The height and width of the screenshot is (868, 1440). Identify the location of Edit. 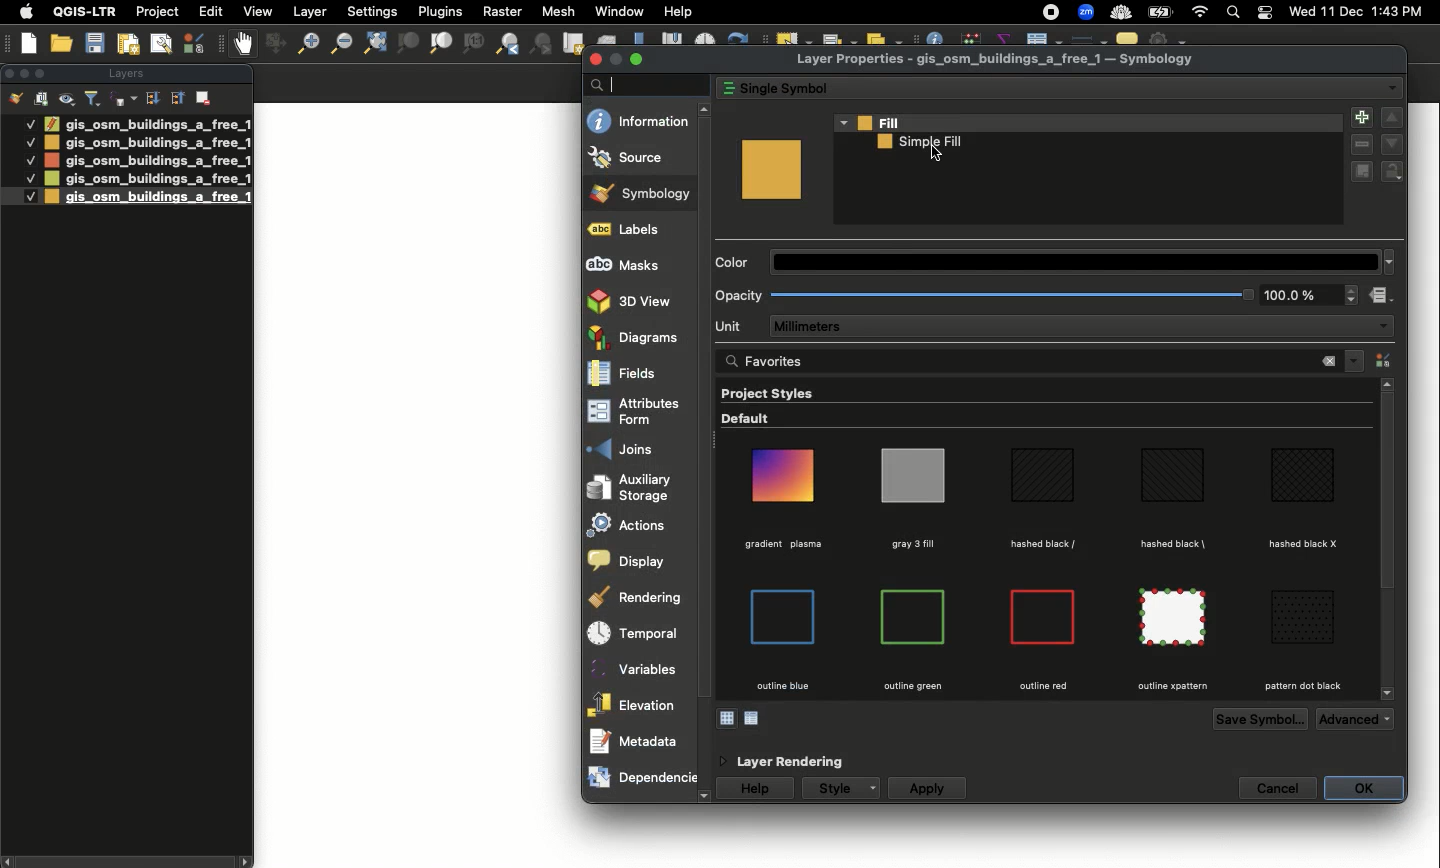
(211, 11).